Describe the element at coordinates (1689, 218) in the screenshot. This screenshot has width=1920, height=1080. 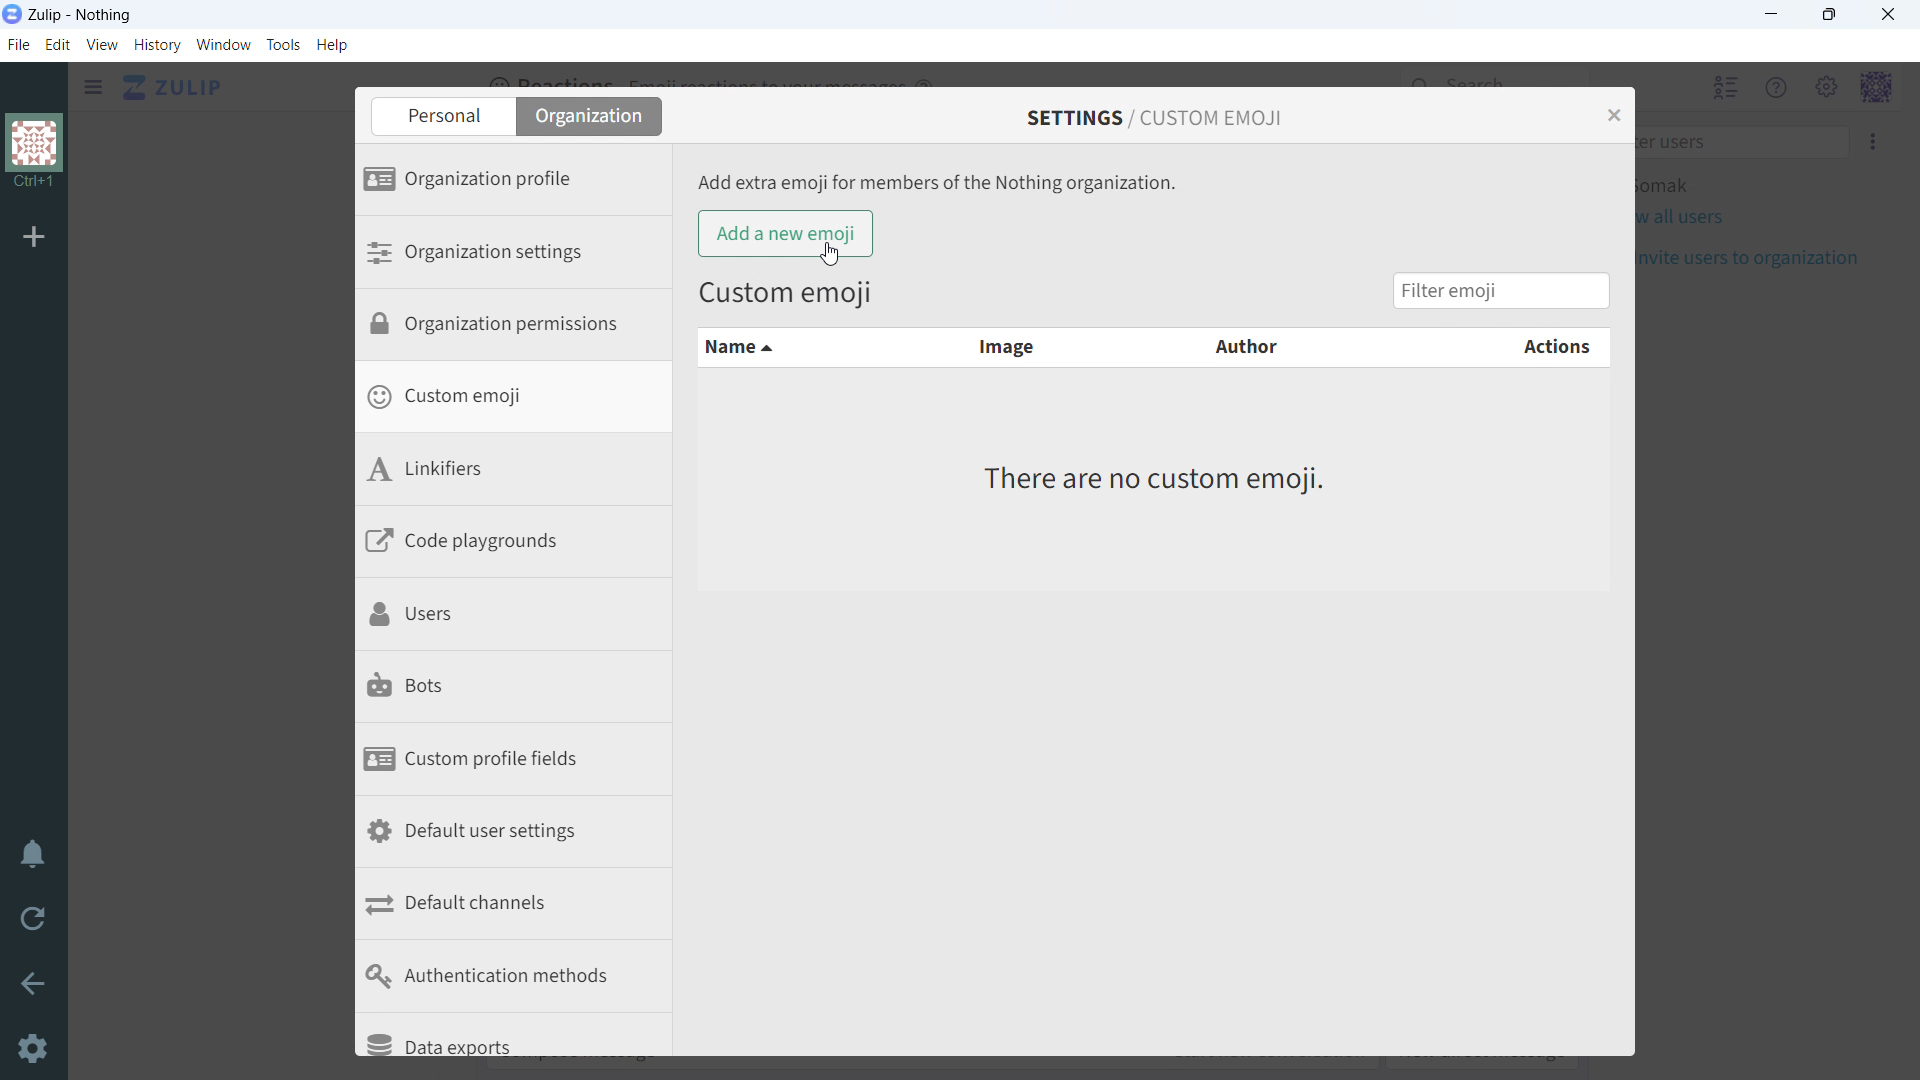
I see `view all users` at that location.